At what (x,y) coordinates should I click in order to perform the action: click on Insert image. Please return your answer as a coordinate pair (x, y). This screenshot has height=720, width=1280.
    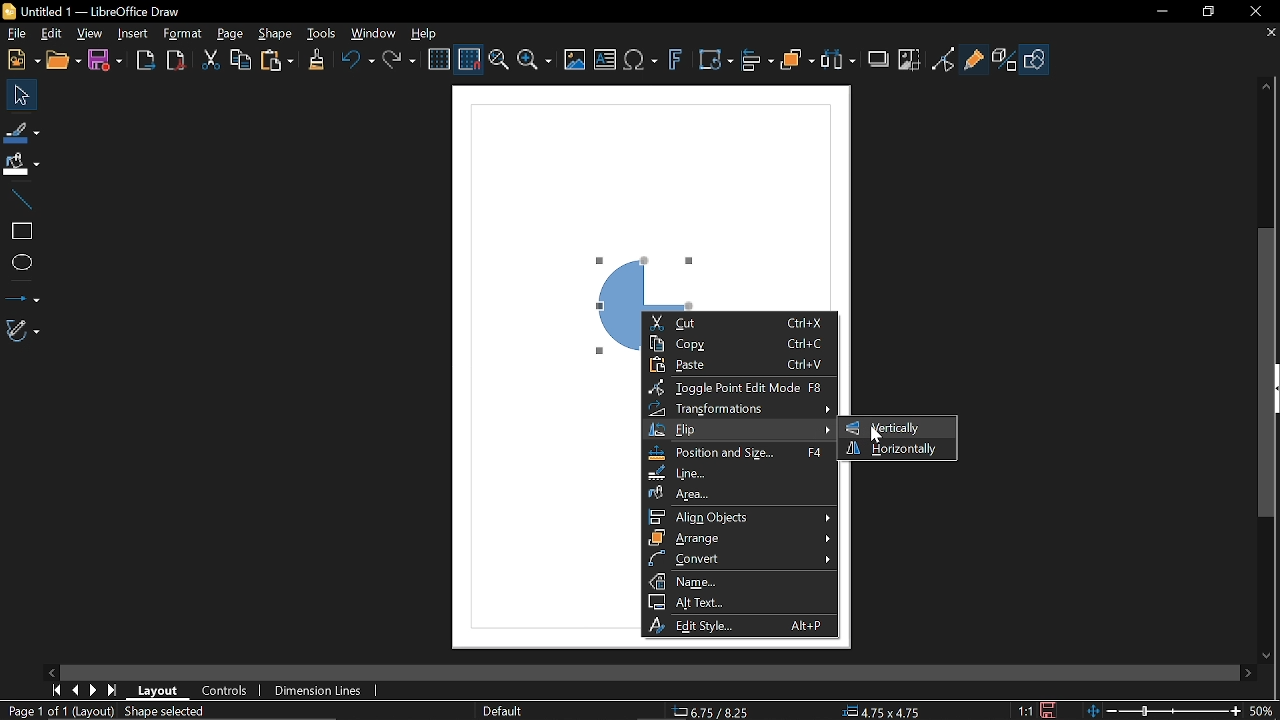
    Looking at the image, I should click on (576, 59).